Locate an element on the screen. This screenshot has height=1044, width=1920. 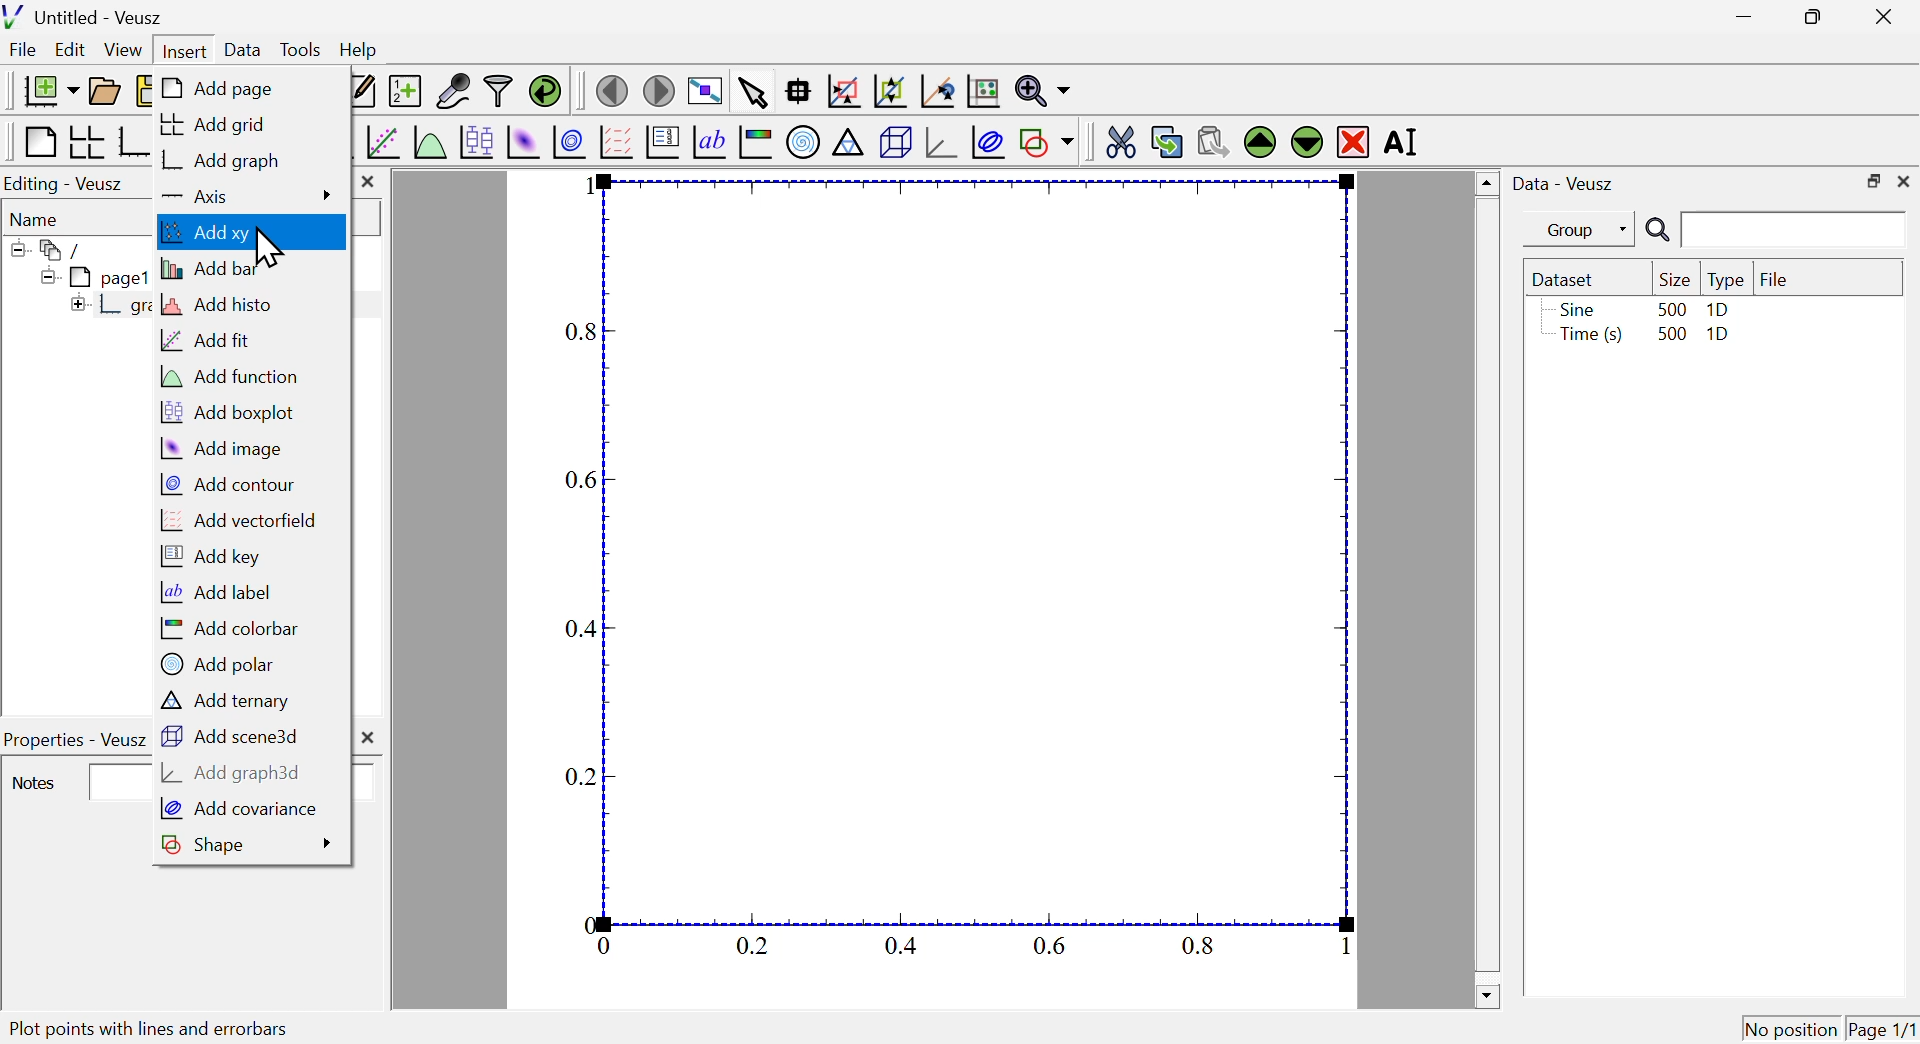
name is located at coordinates (39, 218).